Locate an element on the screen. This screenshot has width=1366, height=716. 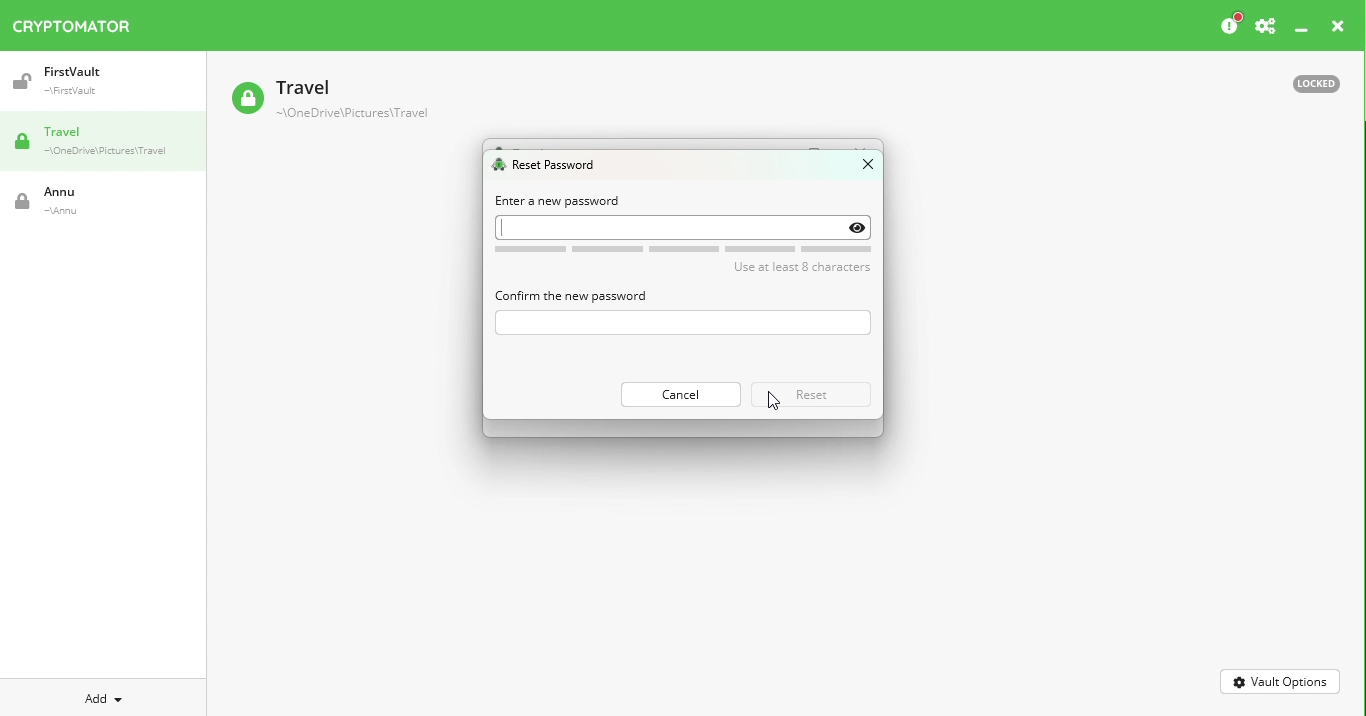
Confirm the new password is located at coordinates (570, 295).